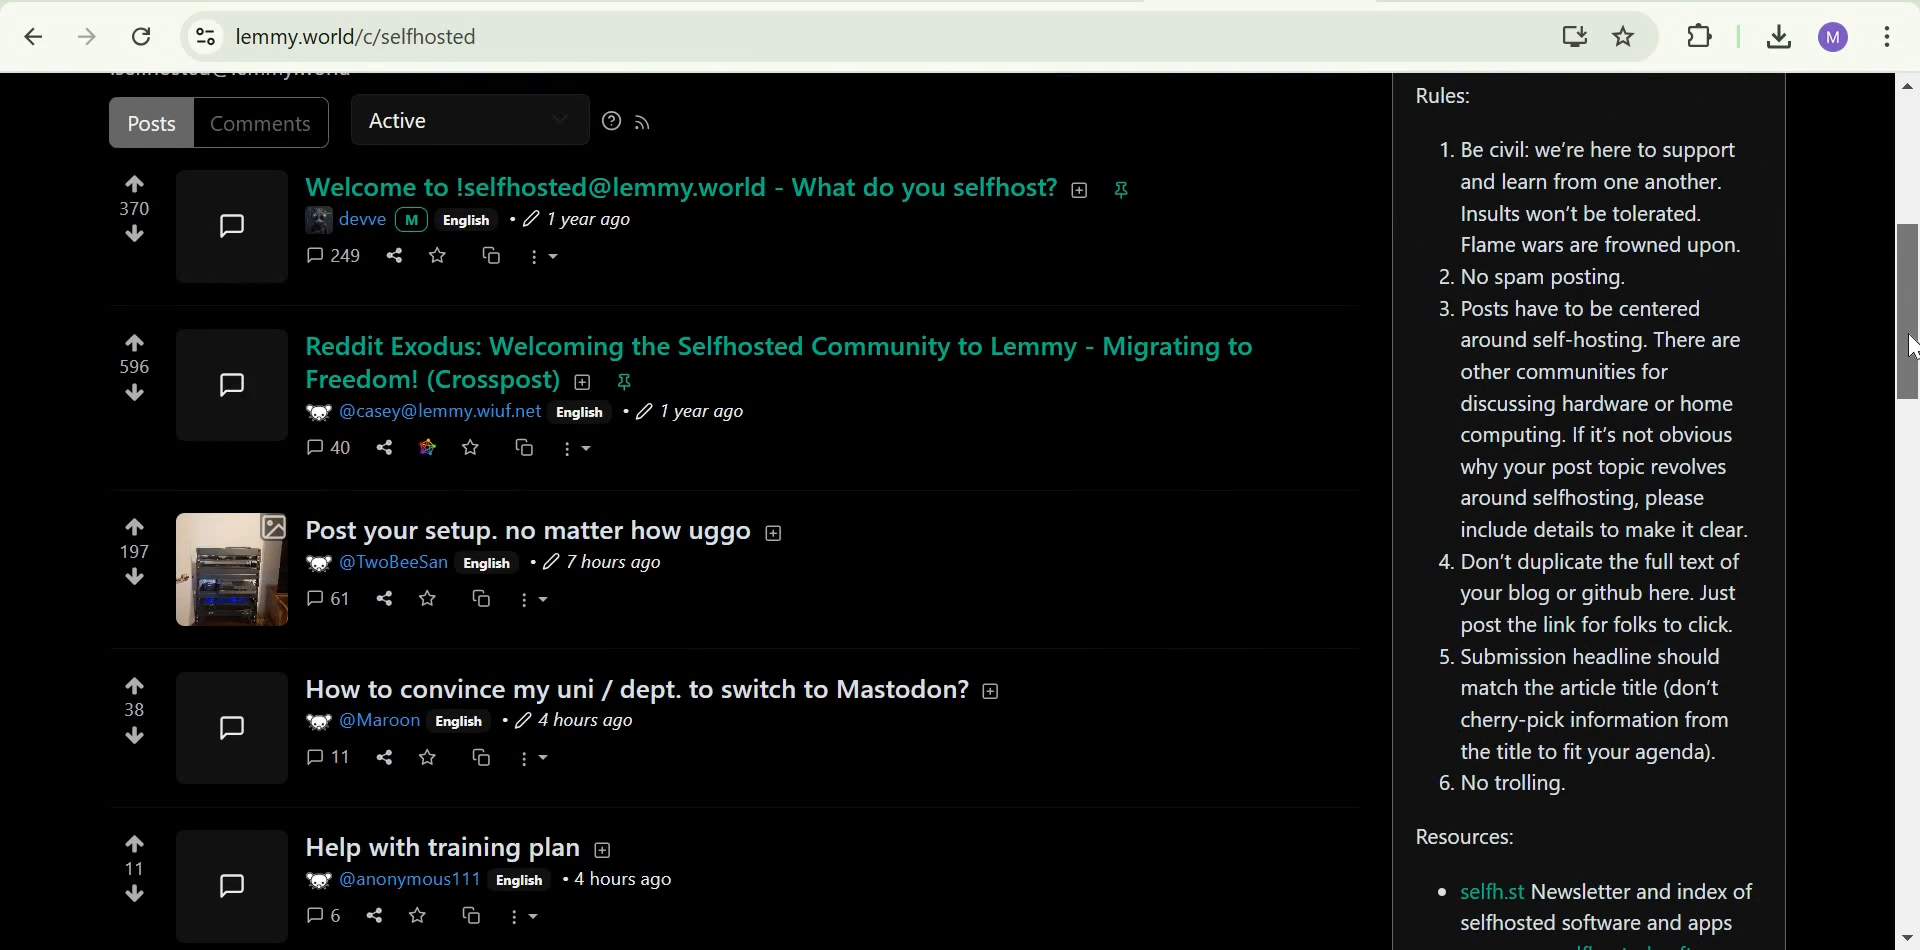 This screenshot has width=1920, height=950. Describe the element at coordinates (526, 530) in the screenshot. I see `Post your setup. no matter how uggo` at that location.